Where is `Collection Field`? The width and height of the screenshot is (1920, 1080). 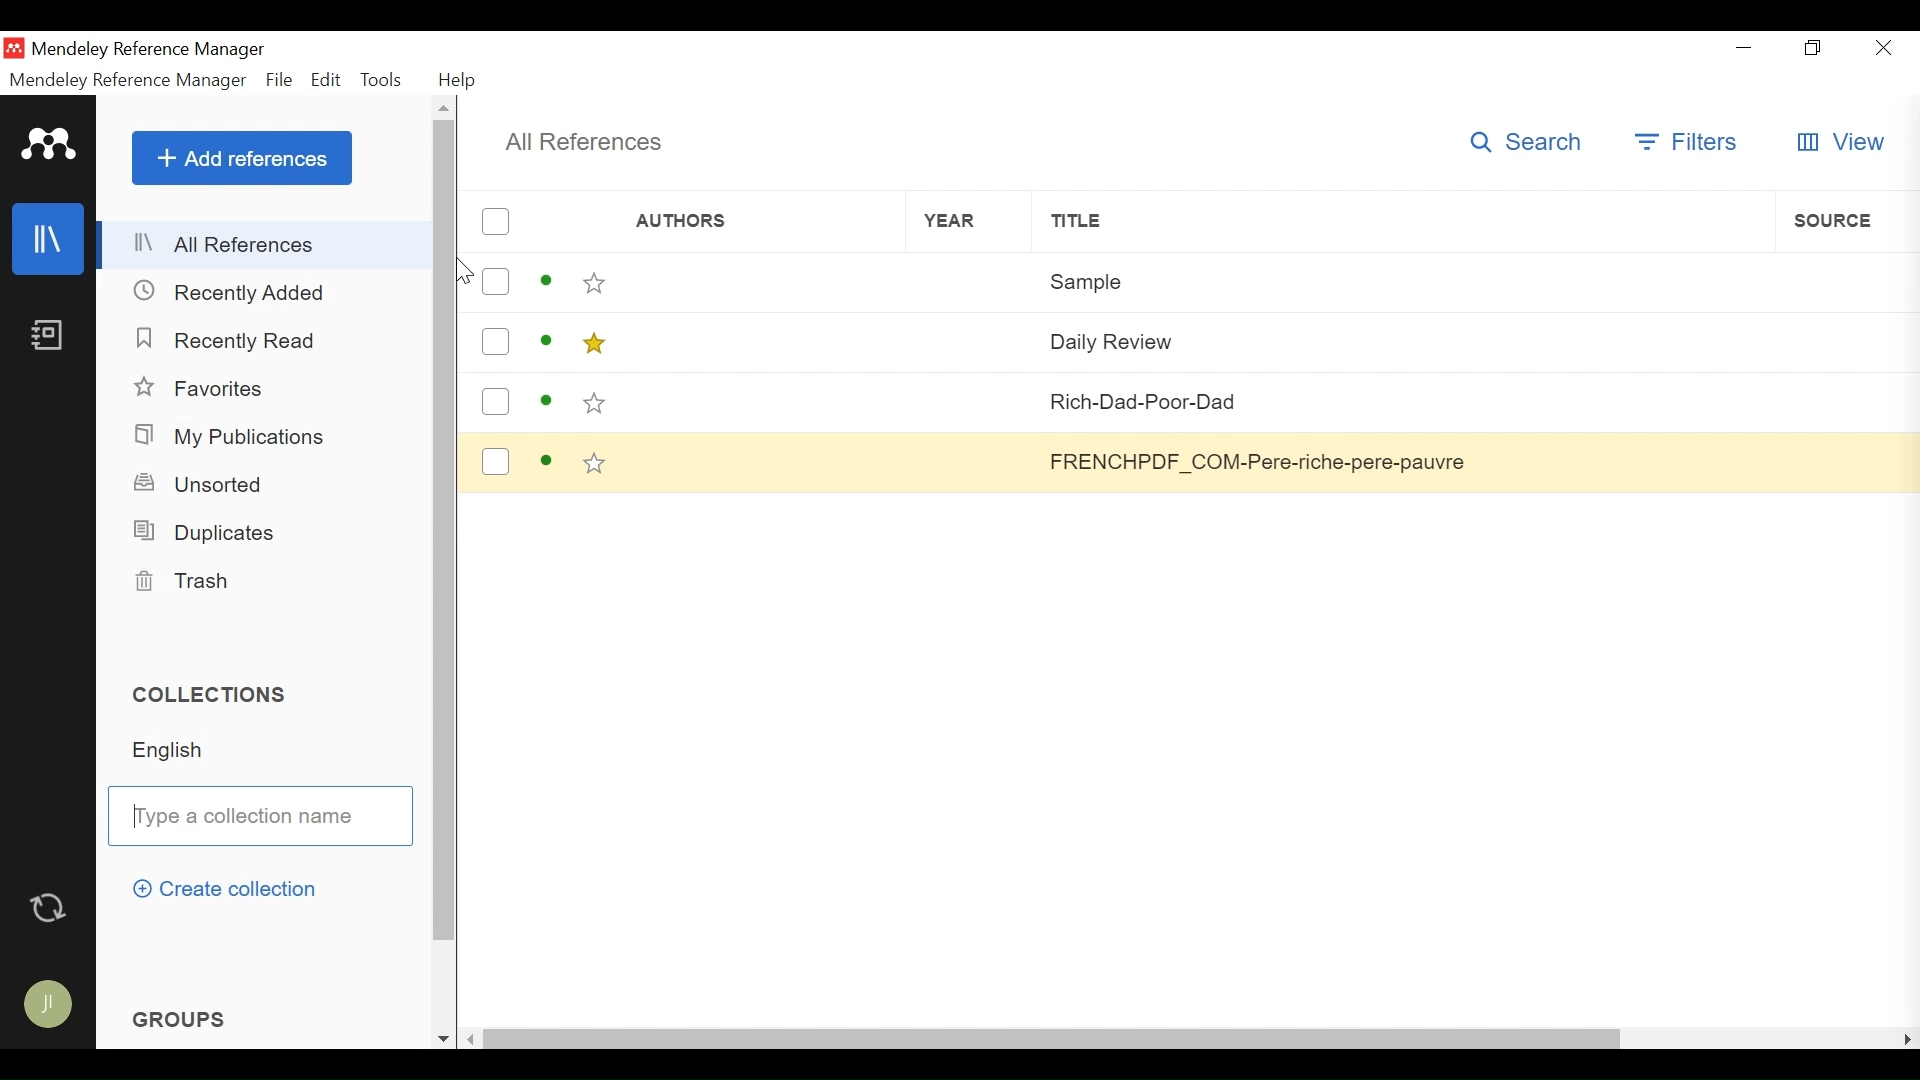 Collection Field is located at coordinates (259, 815).